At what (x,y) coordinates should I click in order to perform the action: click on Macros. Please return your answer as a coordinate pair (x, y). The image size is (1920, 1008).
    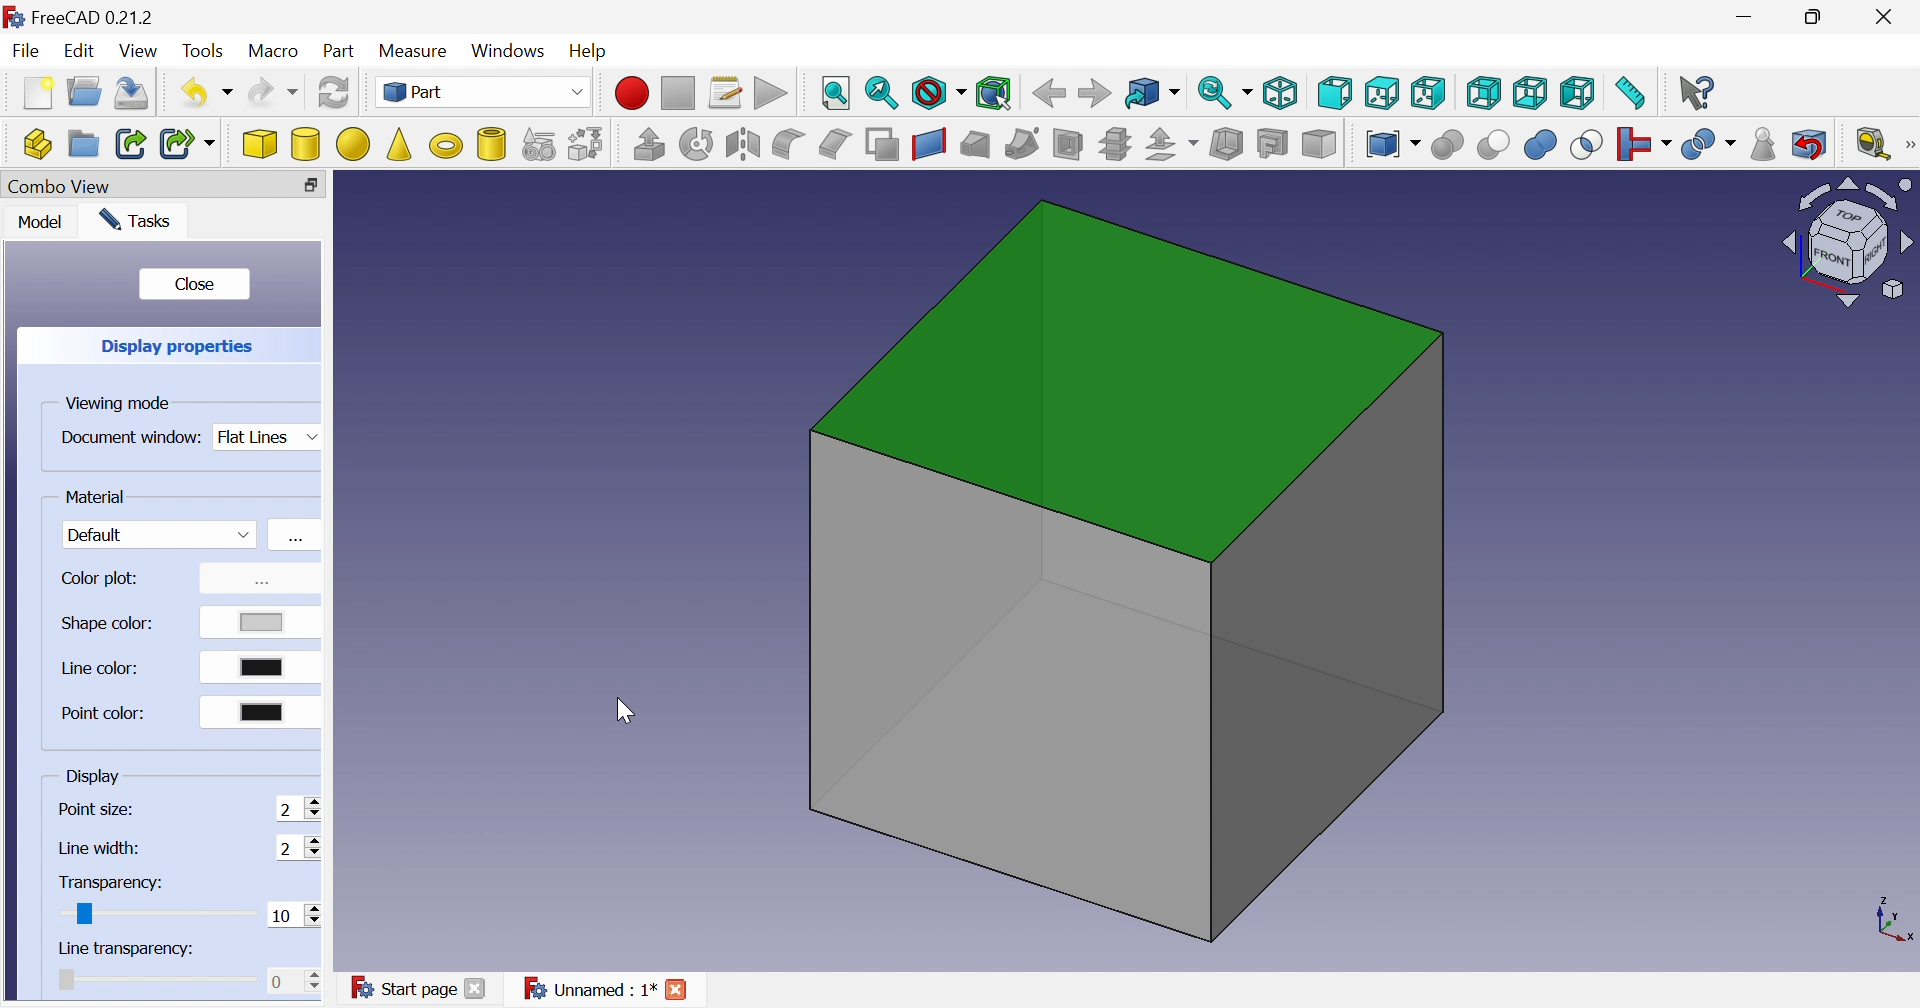
    Looking at the image, I should click on (727, 94).